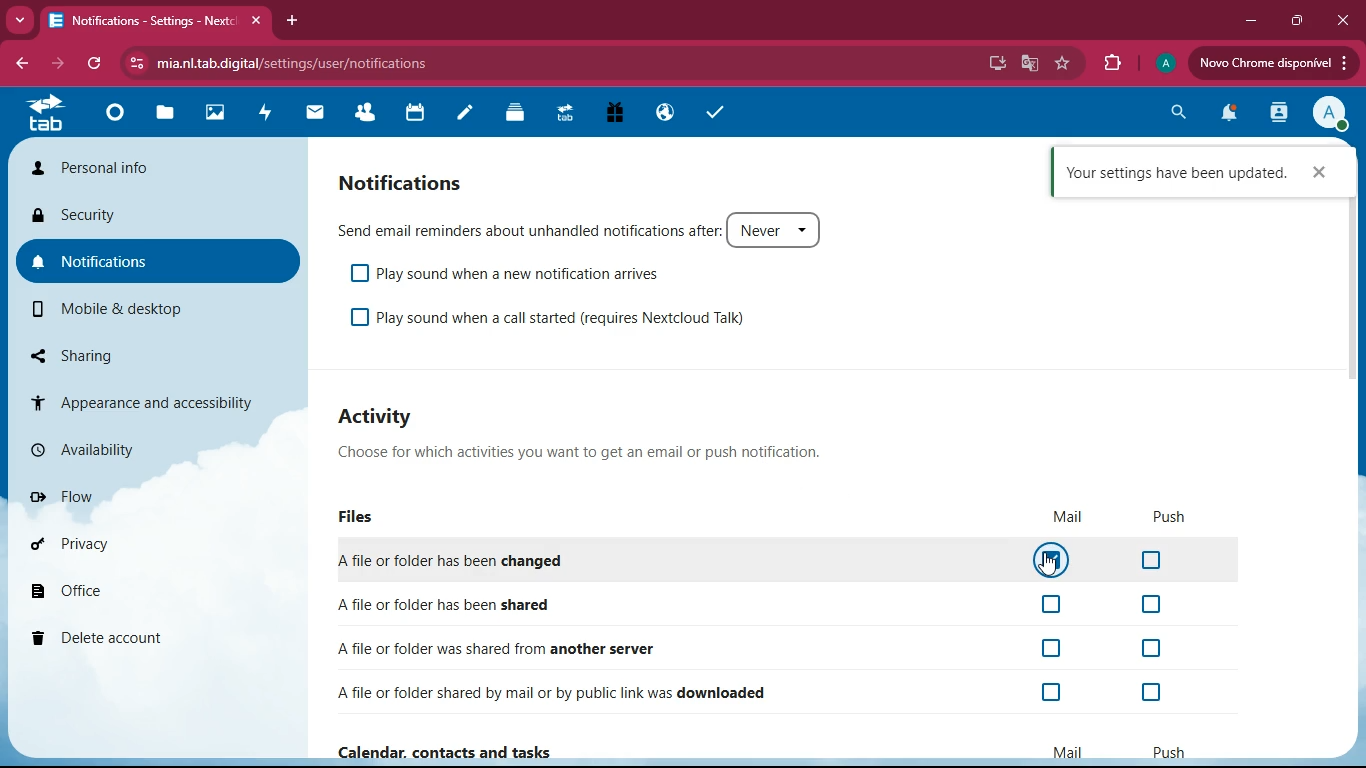 This screenshot has height=768, width=1366. I want to click on push, so click(1169, 753).